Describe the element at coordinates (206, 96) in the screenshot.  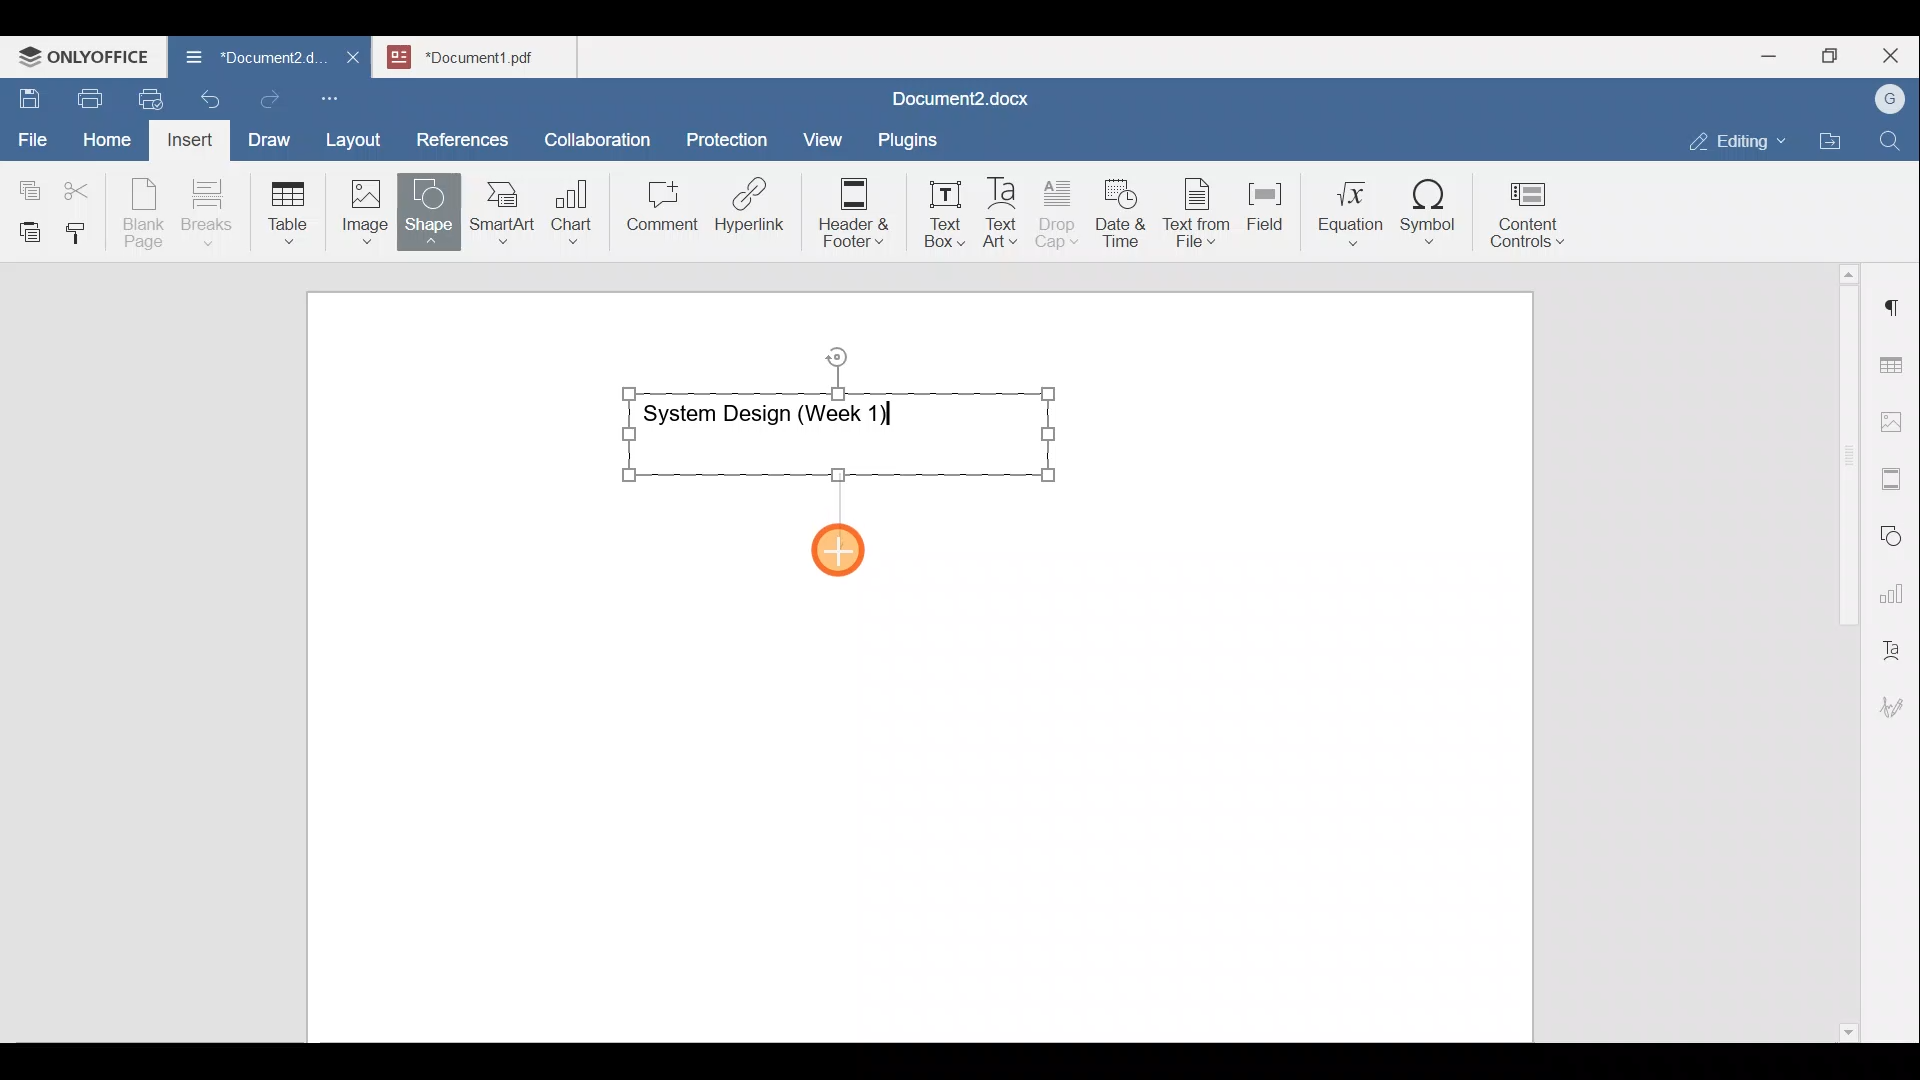
I see `Undo` at that location.